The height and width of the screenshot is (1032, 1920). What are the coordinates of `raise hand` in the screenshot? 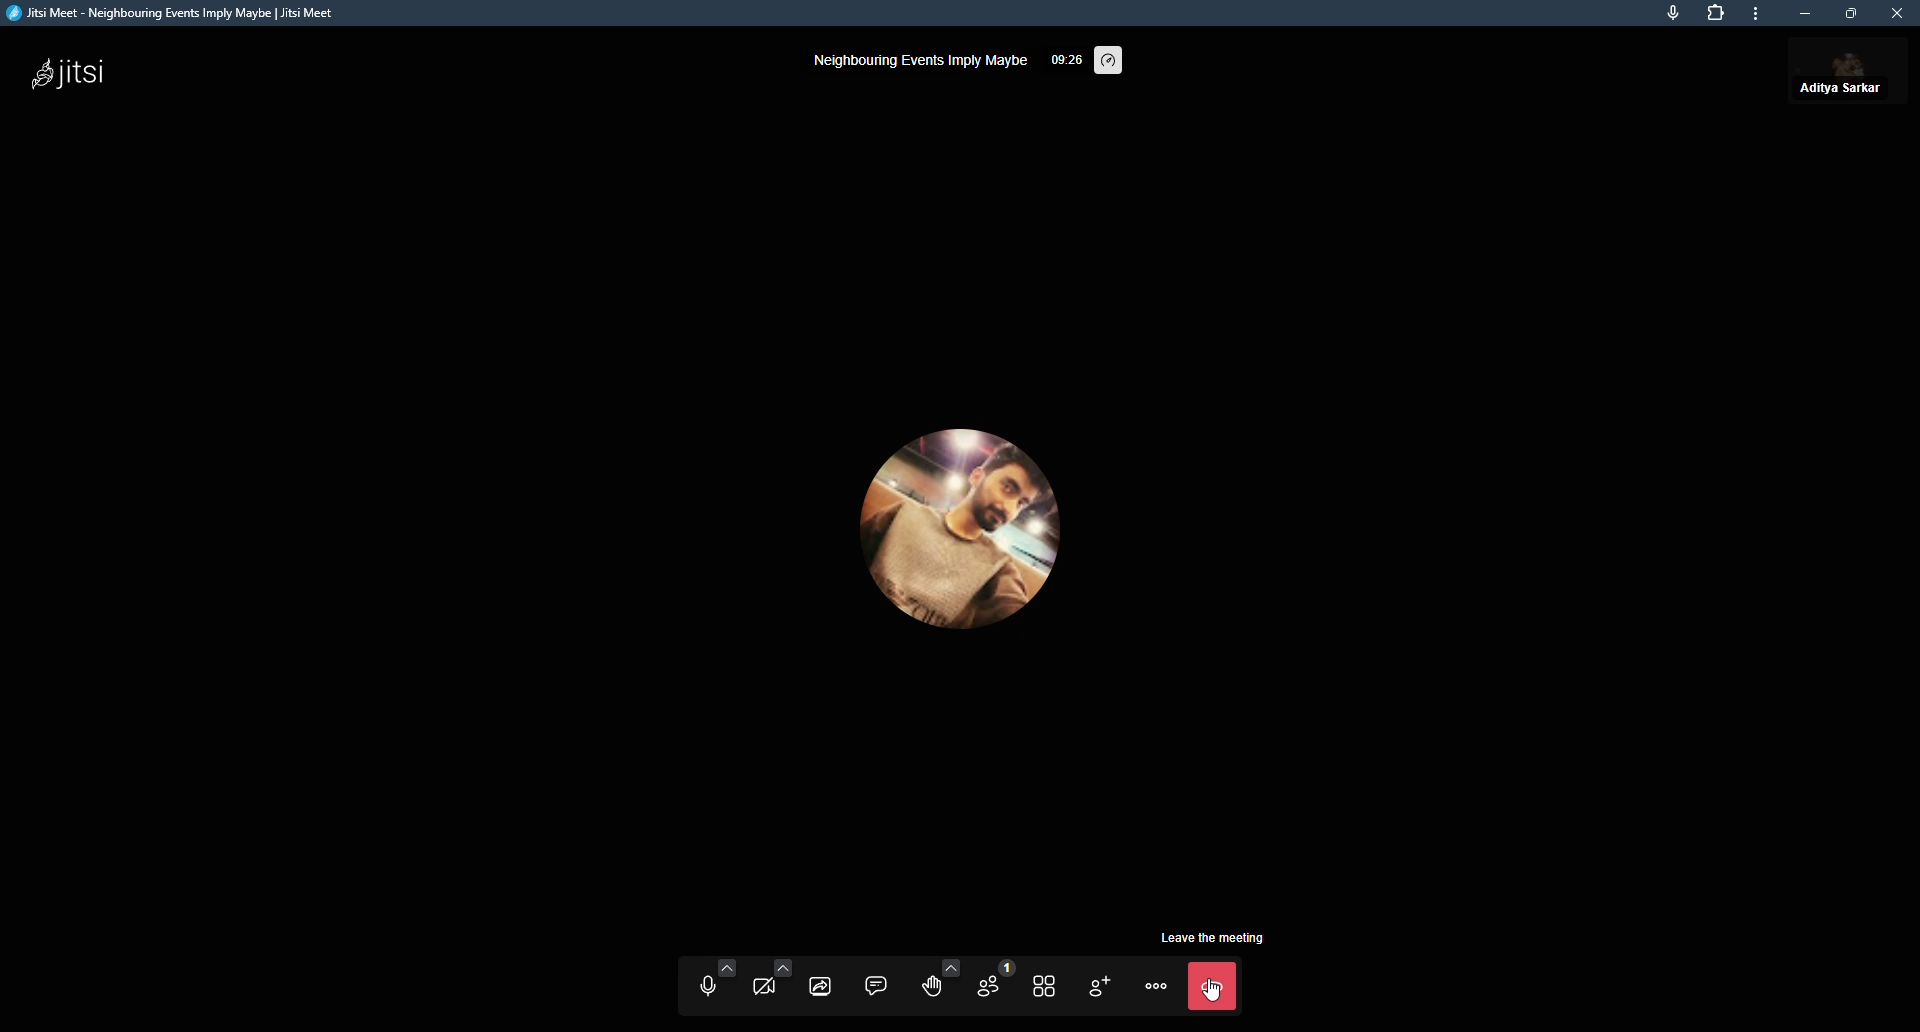 It's located at (933, 979).